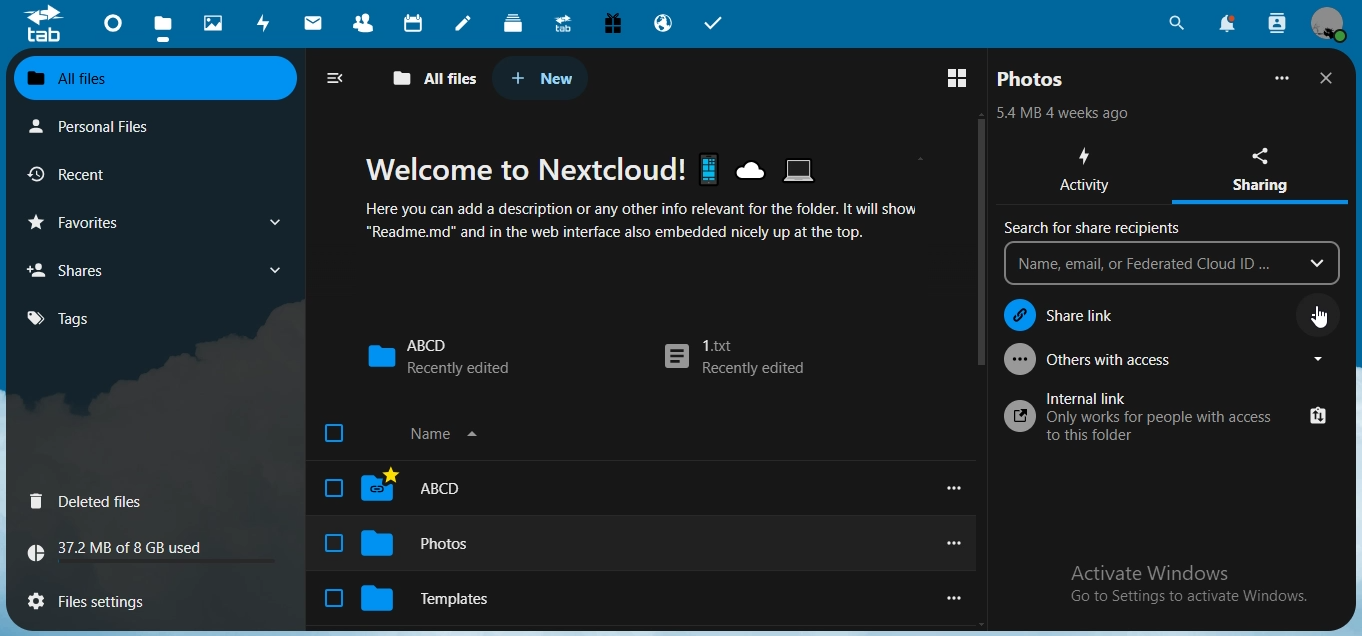 This screenshot has width=1362, height=636. What do you see at coordinates (152, 79) in the screenshot?
I see `all files` at bounding box center [152, 79].